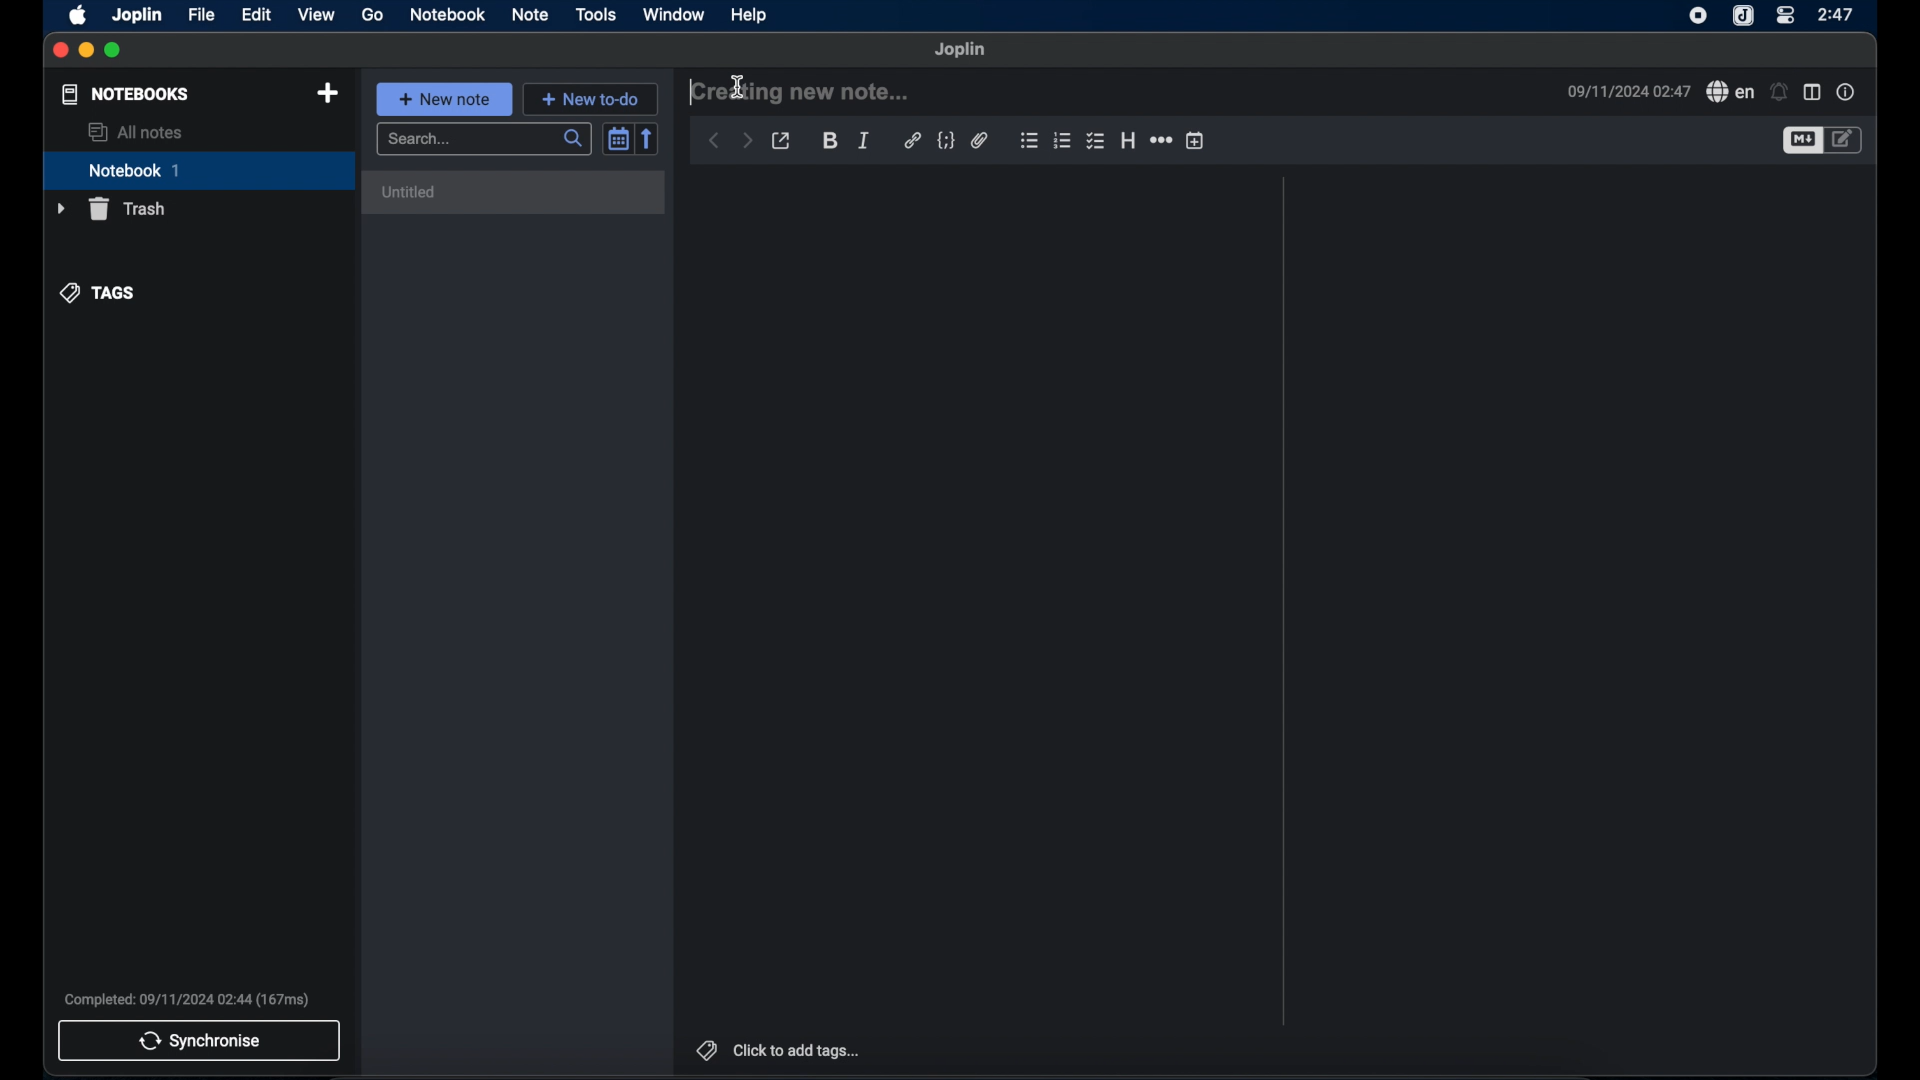 The height and width of the screenshot is (1080, 1920). I want to click on forward, so click(746, 141).